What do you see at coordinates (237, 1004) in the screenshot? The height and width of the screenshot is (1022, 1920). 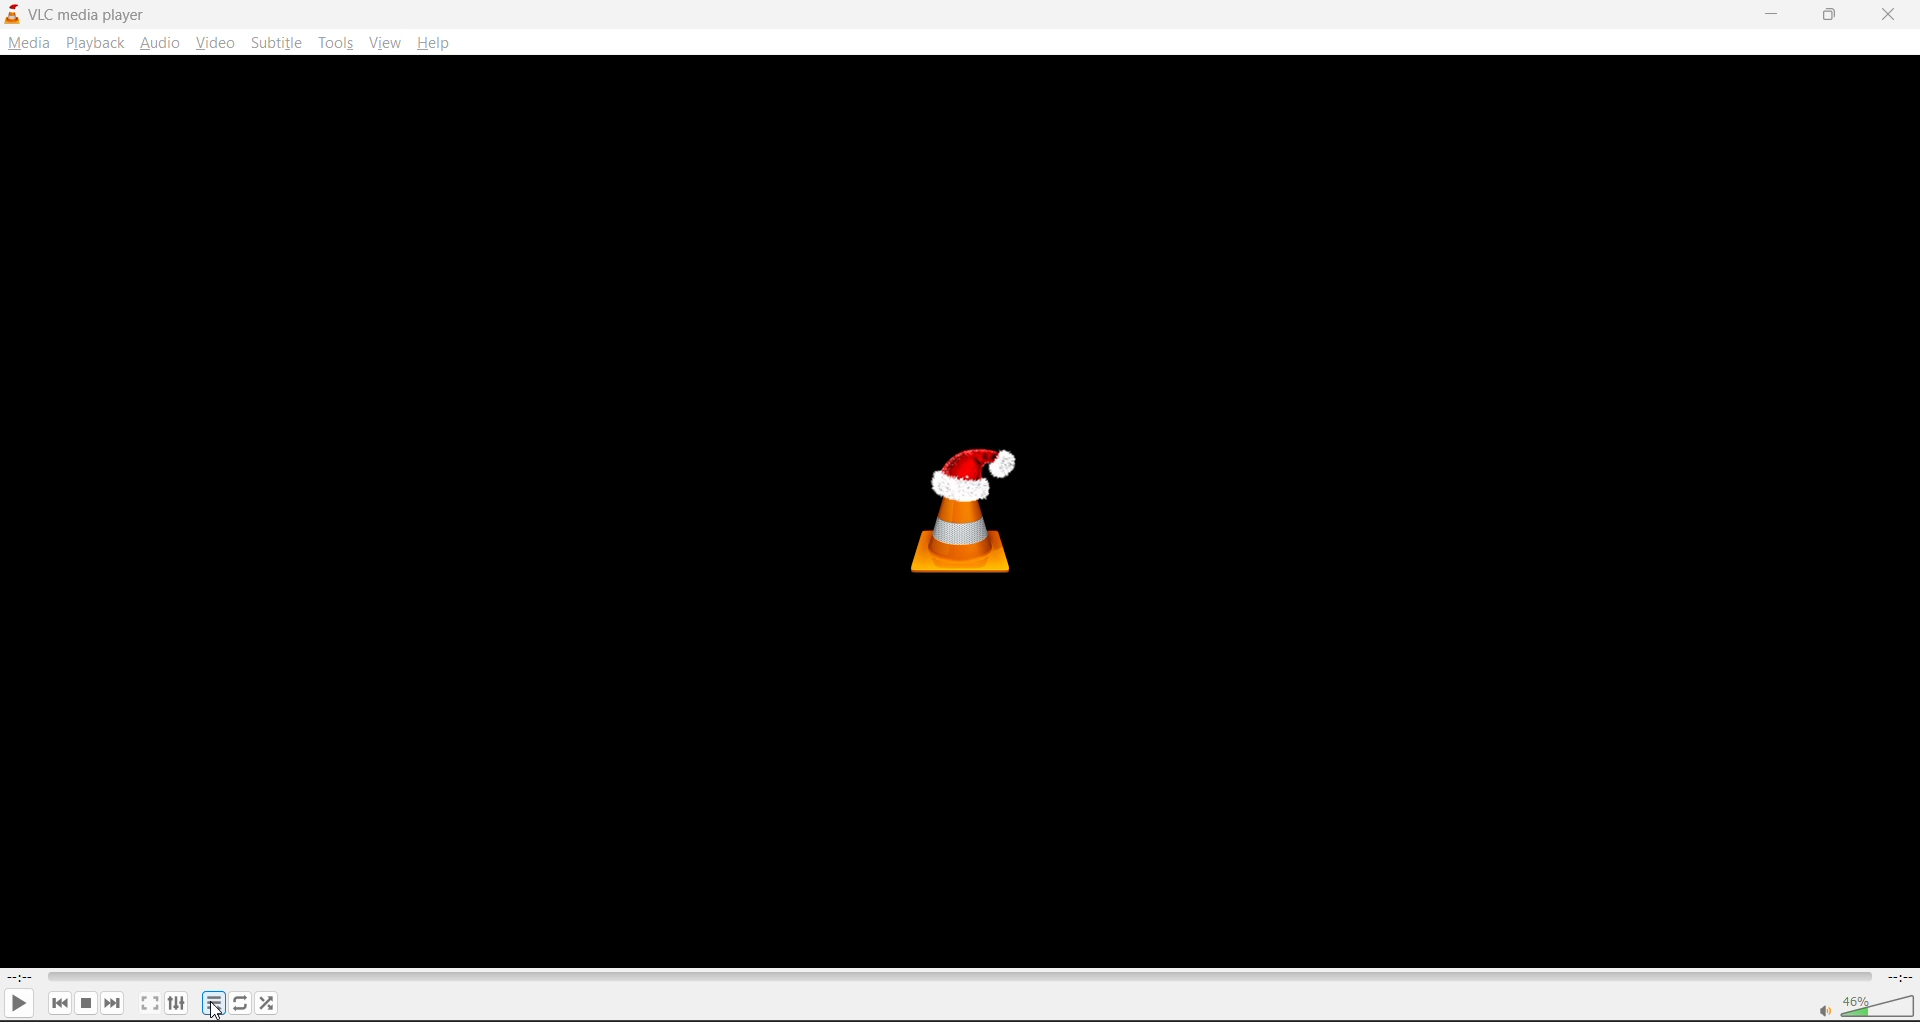 I see `loop` at bounding box center [237, 1004].